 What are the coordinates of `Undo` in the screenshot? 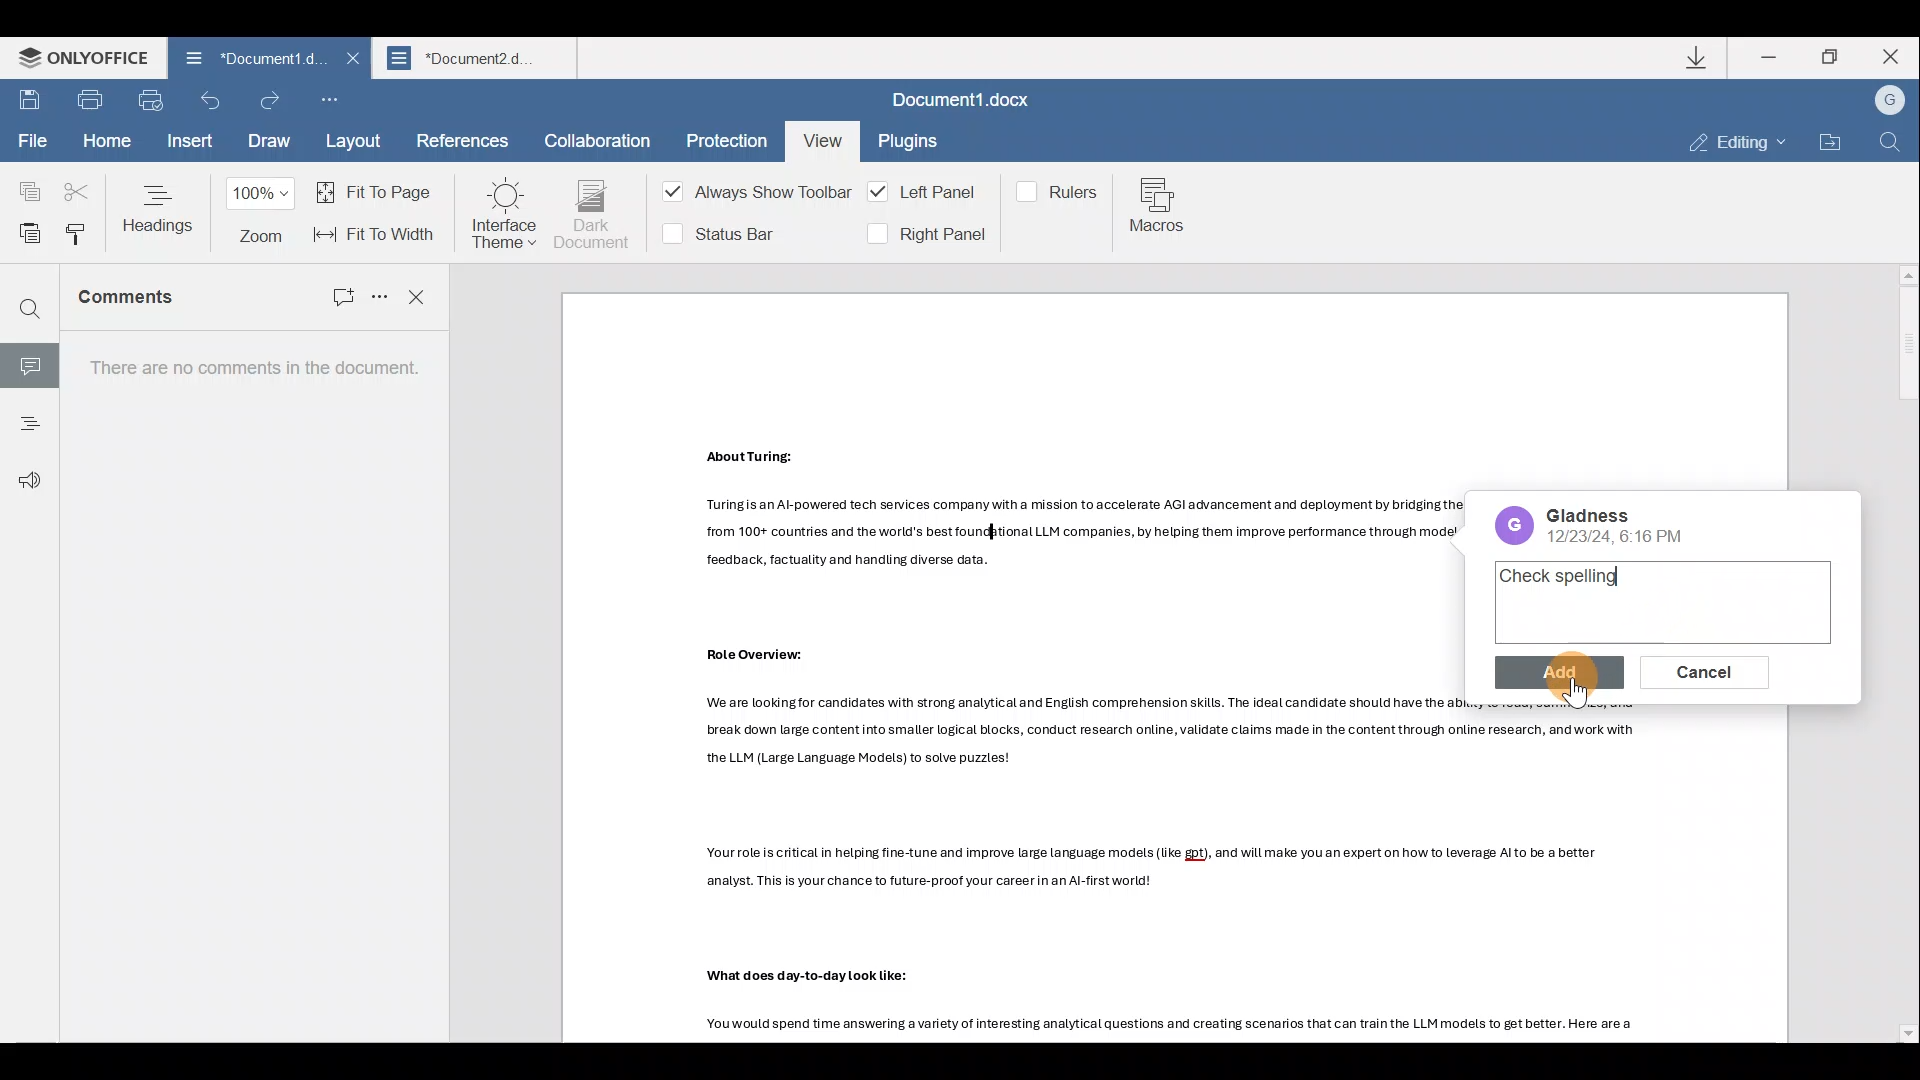 It's located at (212, 106).